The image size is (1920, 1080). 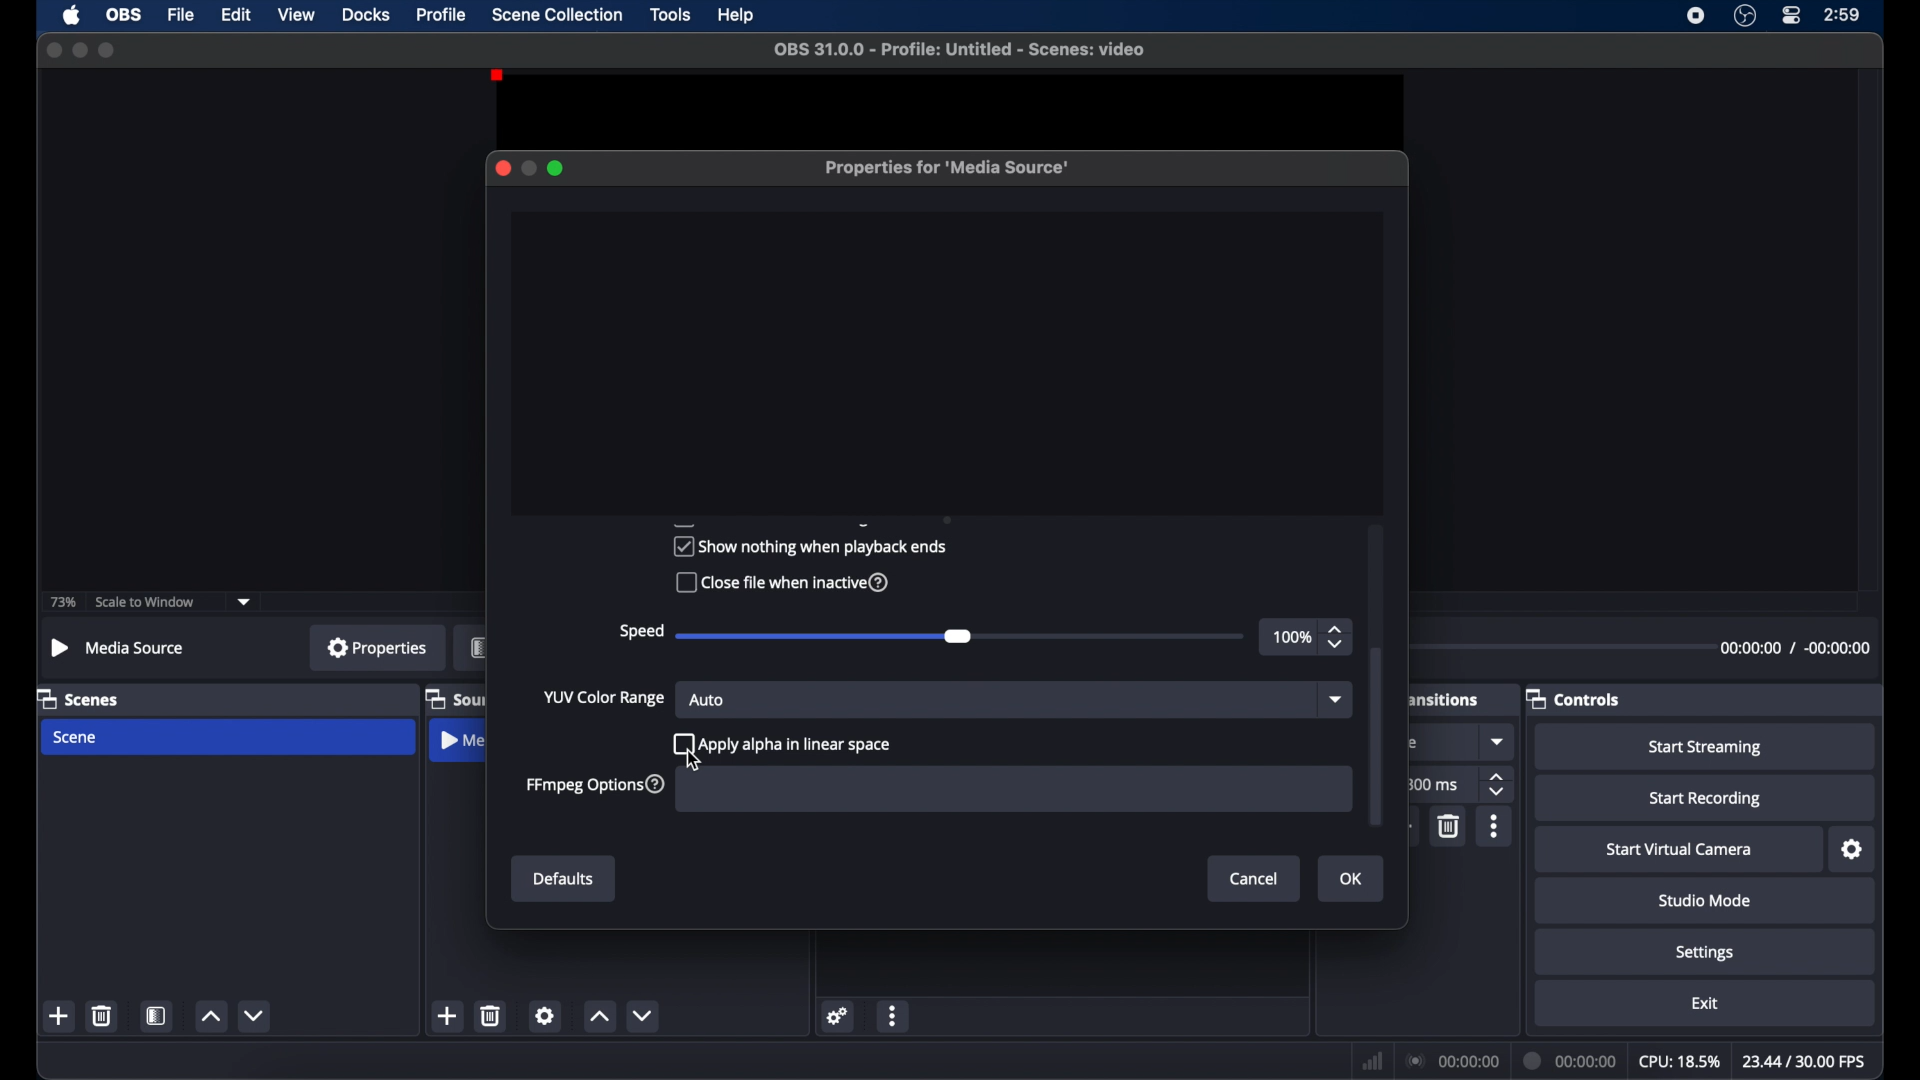 What do you see at coordinates (1378, 737) in the screenshot?
I see `scroll box` at bounding box center [1378, 737].